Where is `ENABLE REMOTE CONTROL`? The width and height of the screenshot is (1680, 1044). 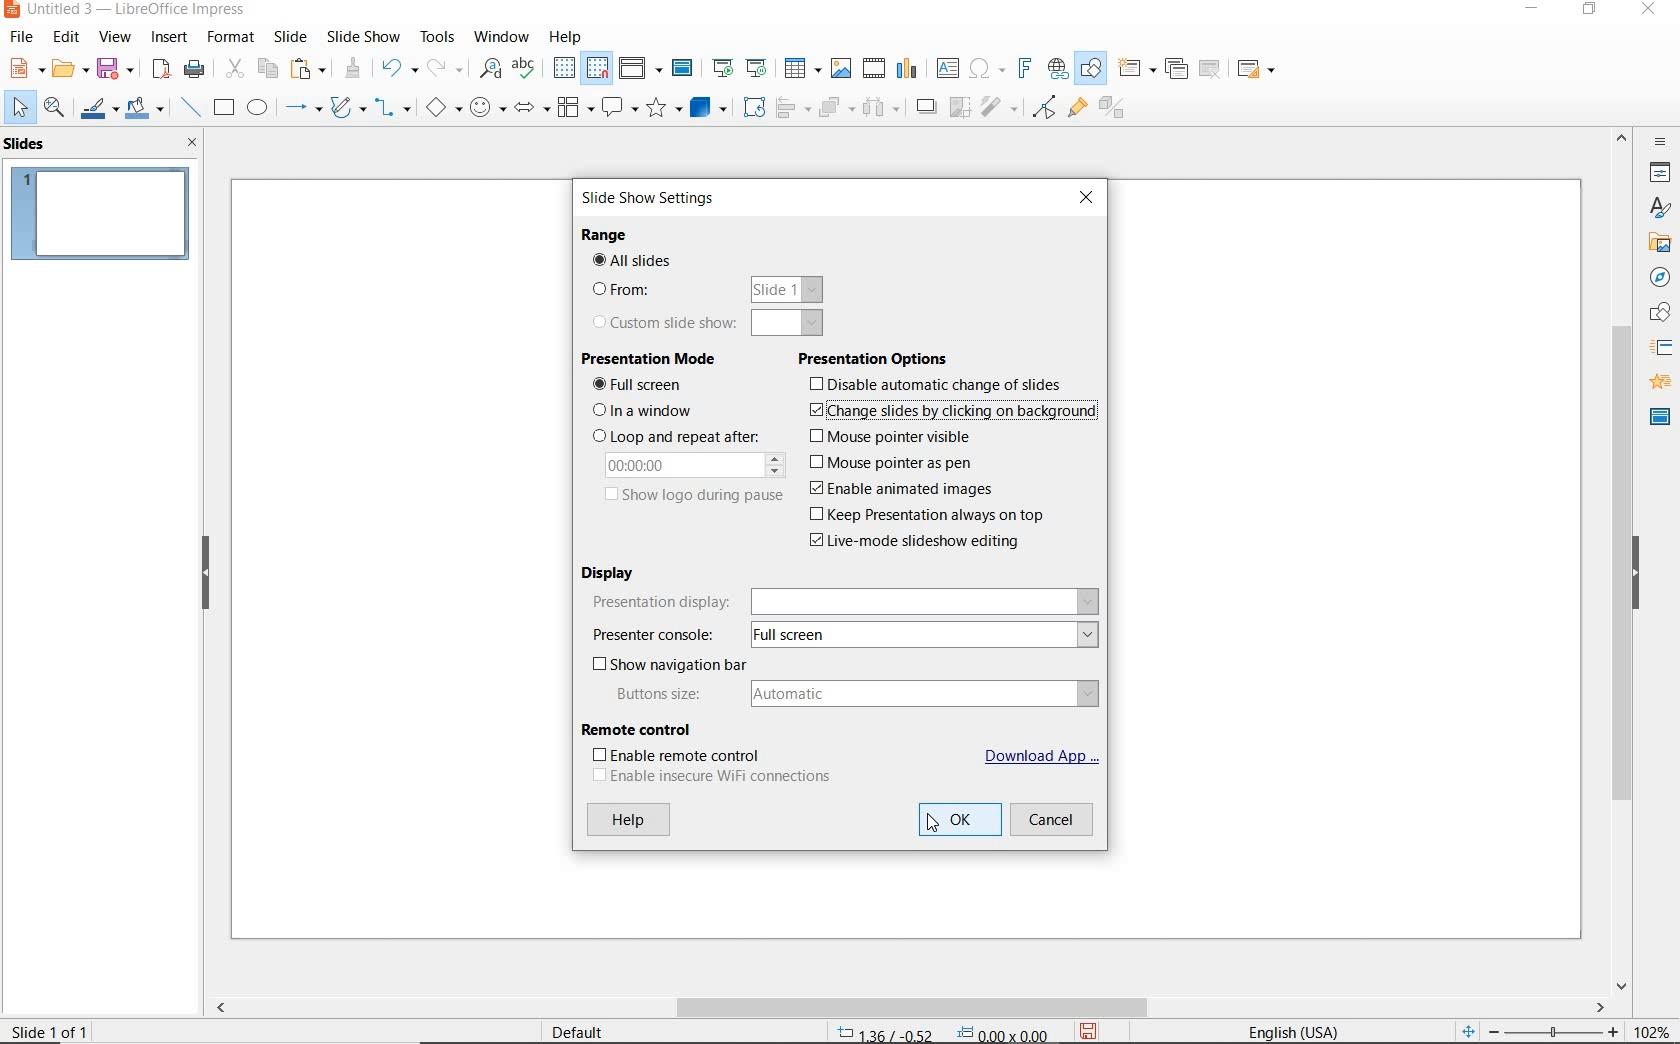 ENABLE REMOTE CONTROL is located at coordinates (676, 756).